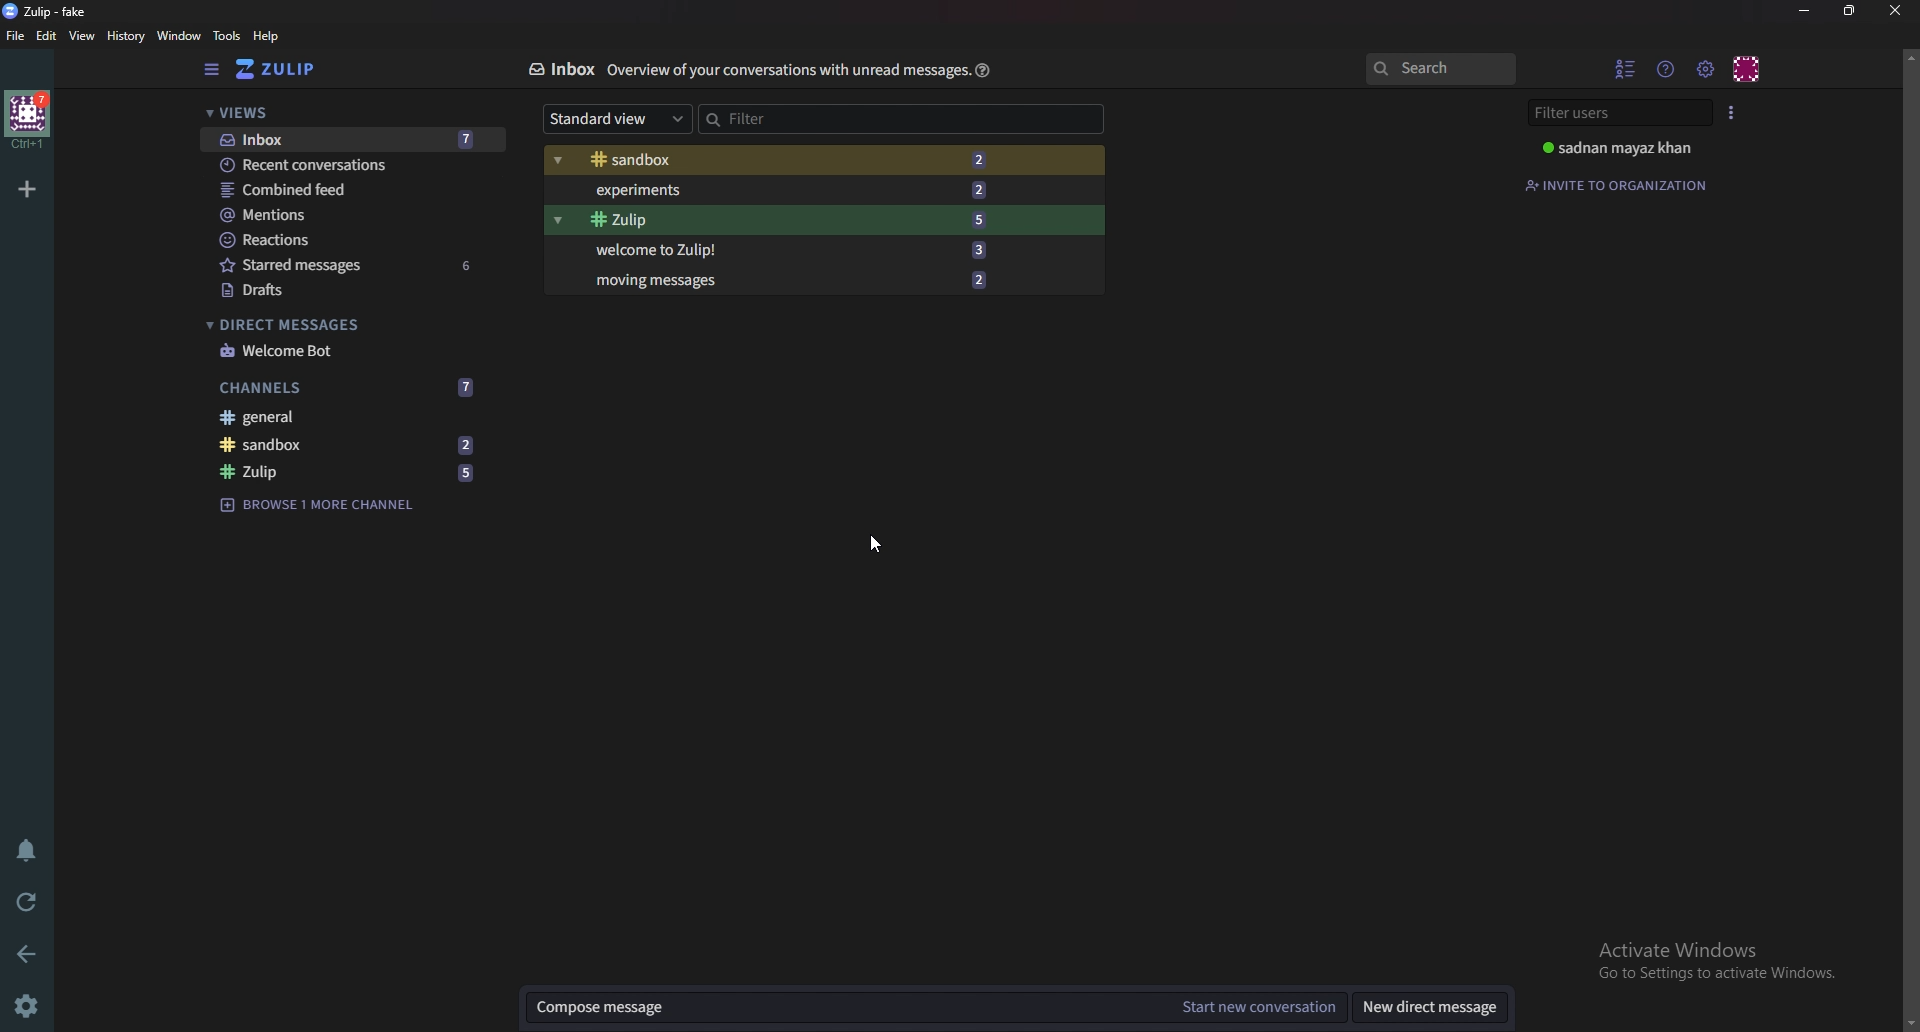 The width and height of the screenshot is (1920, 1032). What do you see at coordinates (347, 443) in the screenshot?
I see `Sandbox` at bounding box center [347, 443].